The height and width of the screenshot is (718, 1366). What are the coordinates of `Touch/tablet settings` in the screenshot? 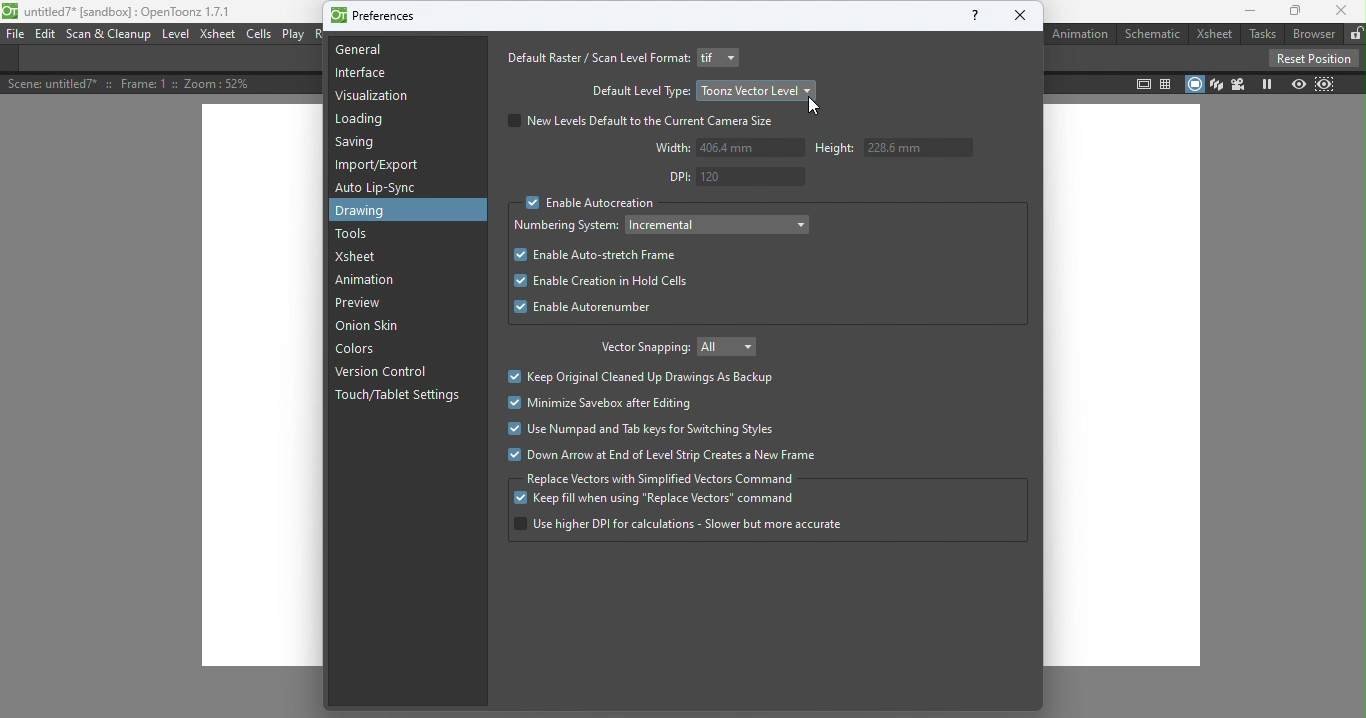 It's located at (400, 400).